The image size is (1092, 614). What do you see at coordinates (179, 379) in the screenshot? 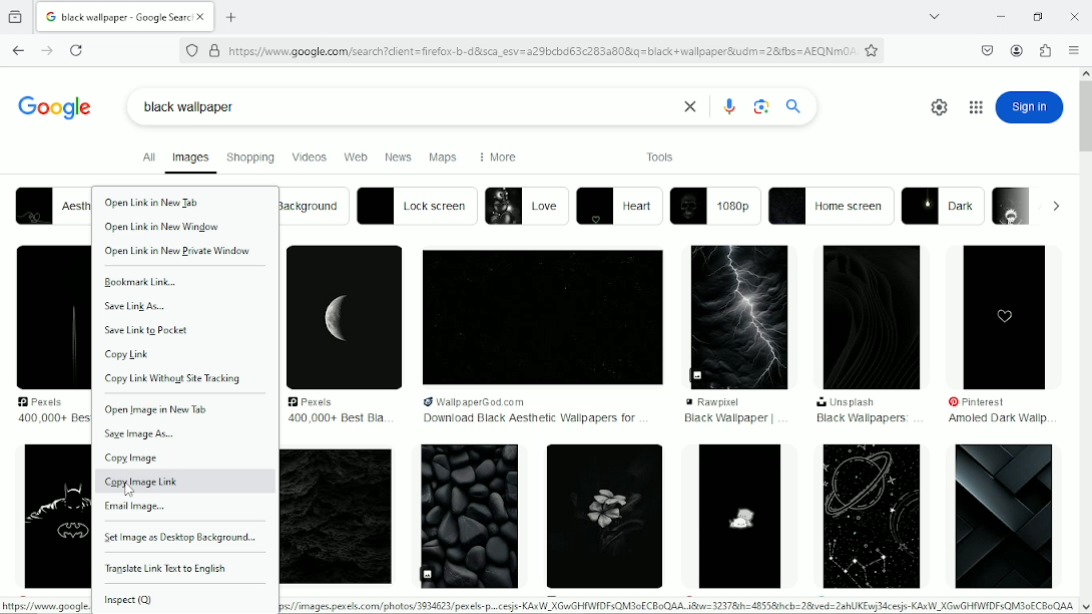
I see `copy link without site tracking` at bounding box center [179, 379].